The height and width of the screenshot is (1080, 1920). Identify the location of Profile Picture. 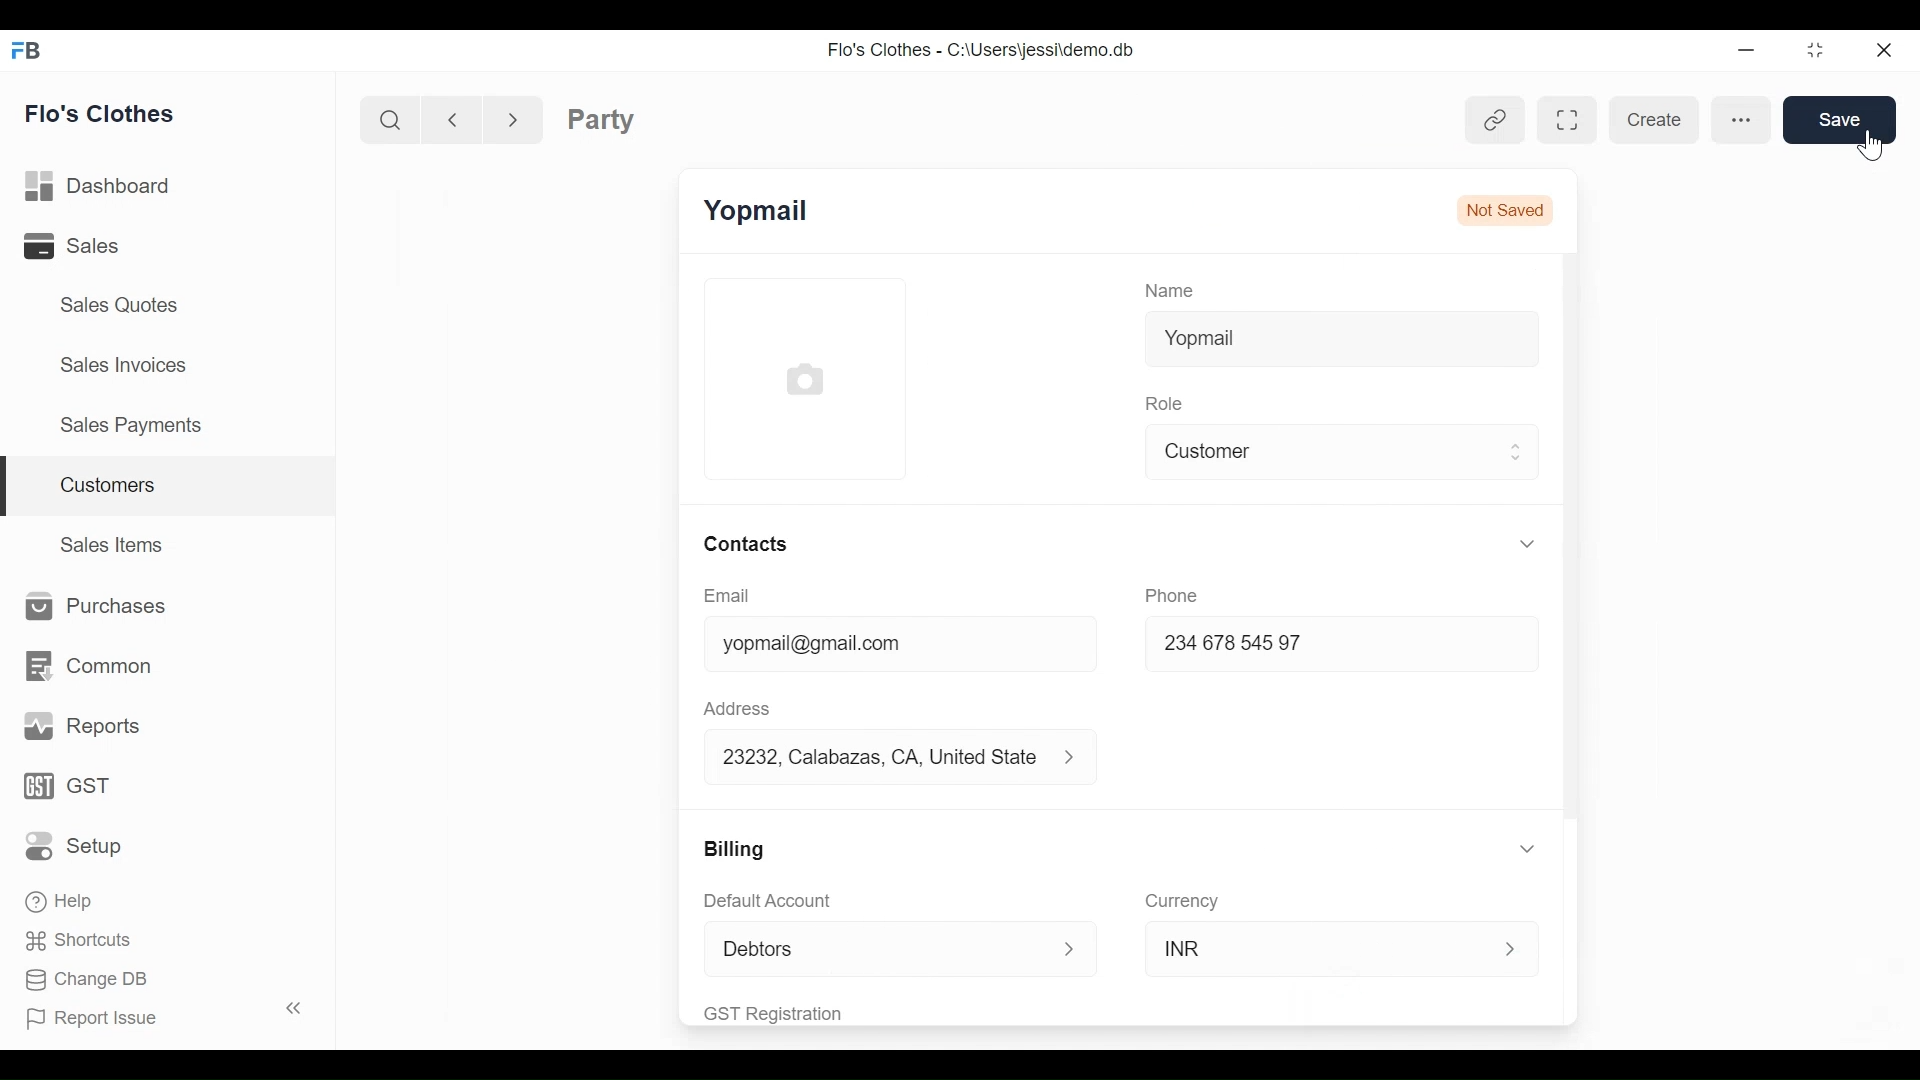
(804, 380).